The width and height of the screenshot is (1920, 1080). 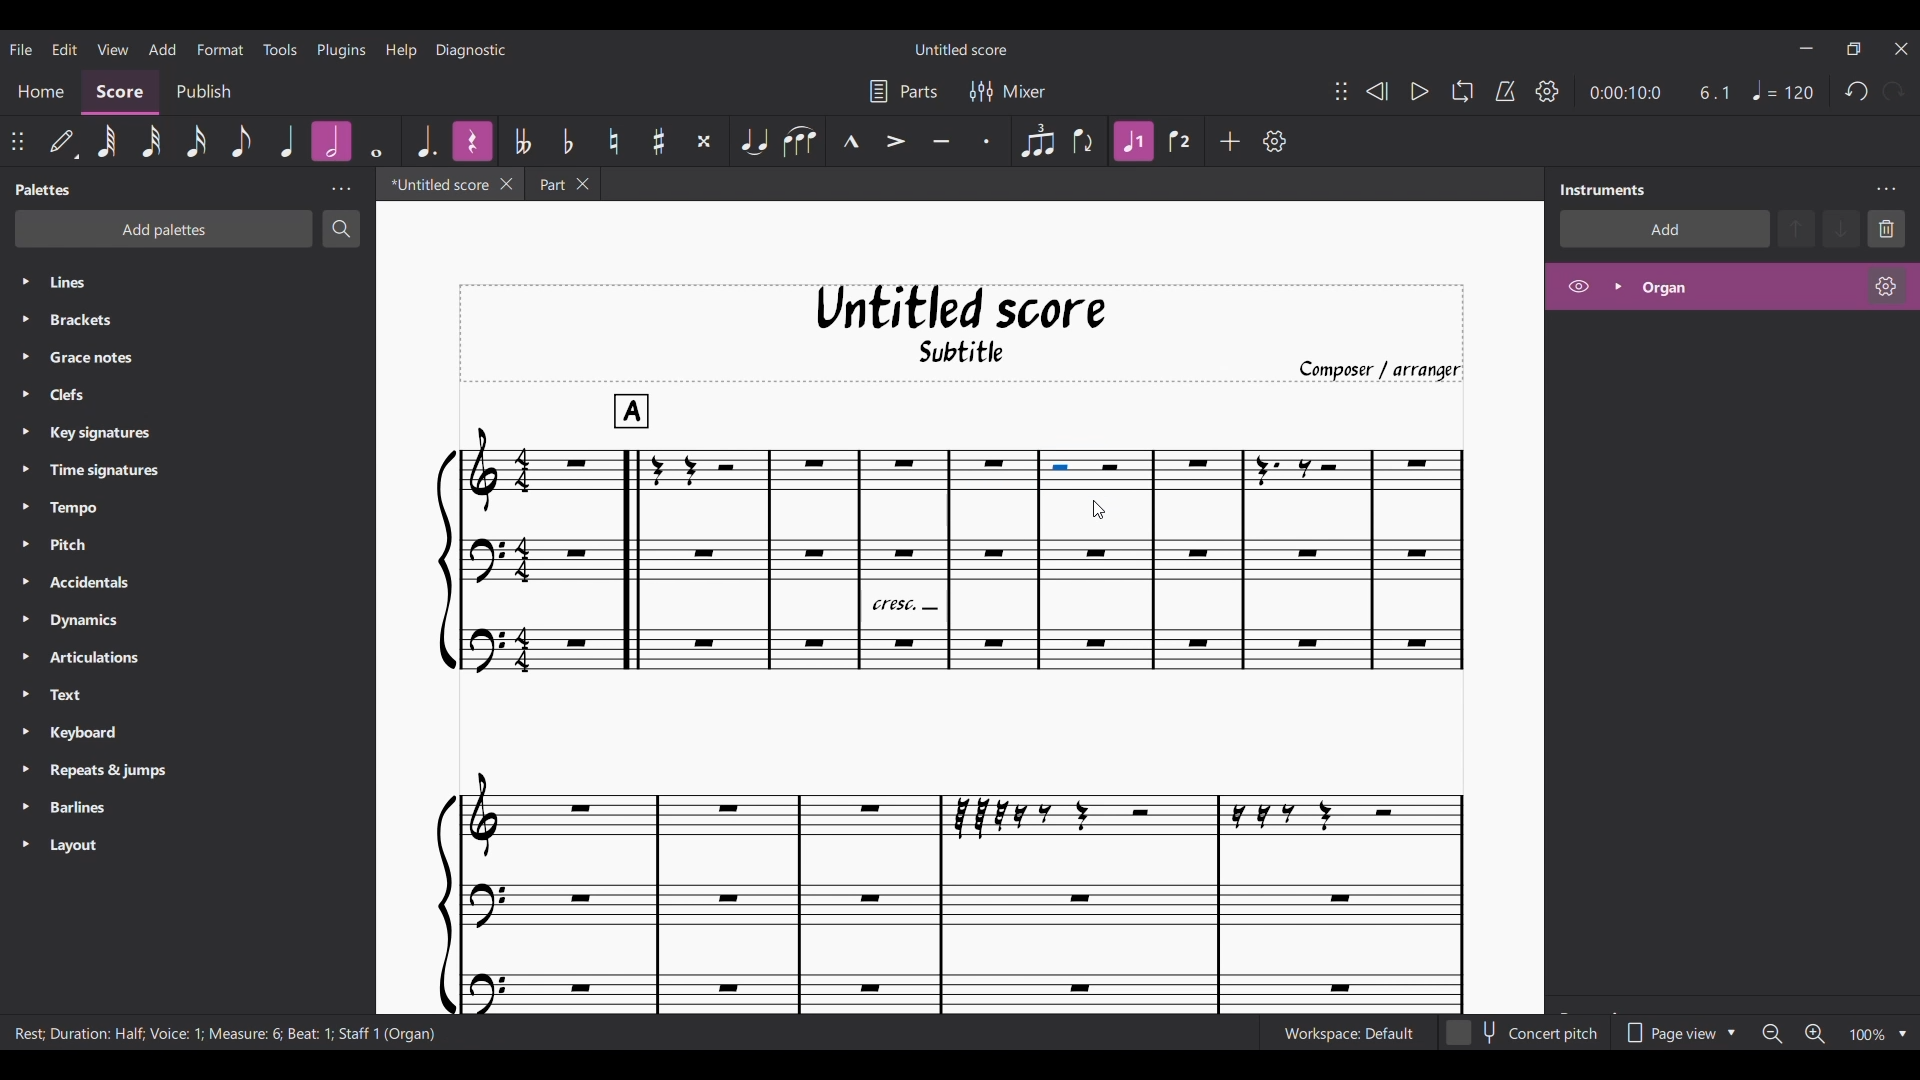 What do you see at coordinates (25, 563) in the screenshot?
I see `Expand respective palette` at bounding box center [25, 563].